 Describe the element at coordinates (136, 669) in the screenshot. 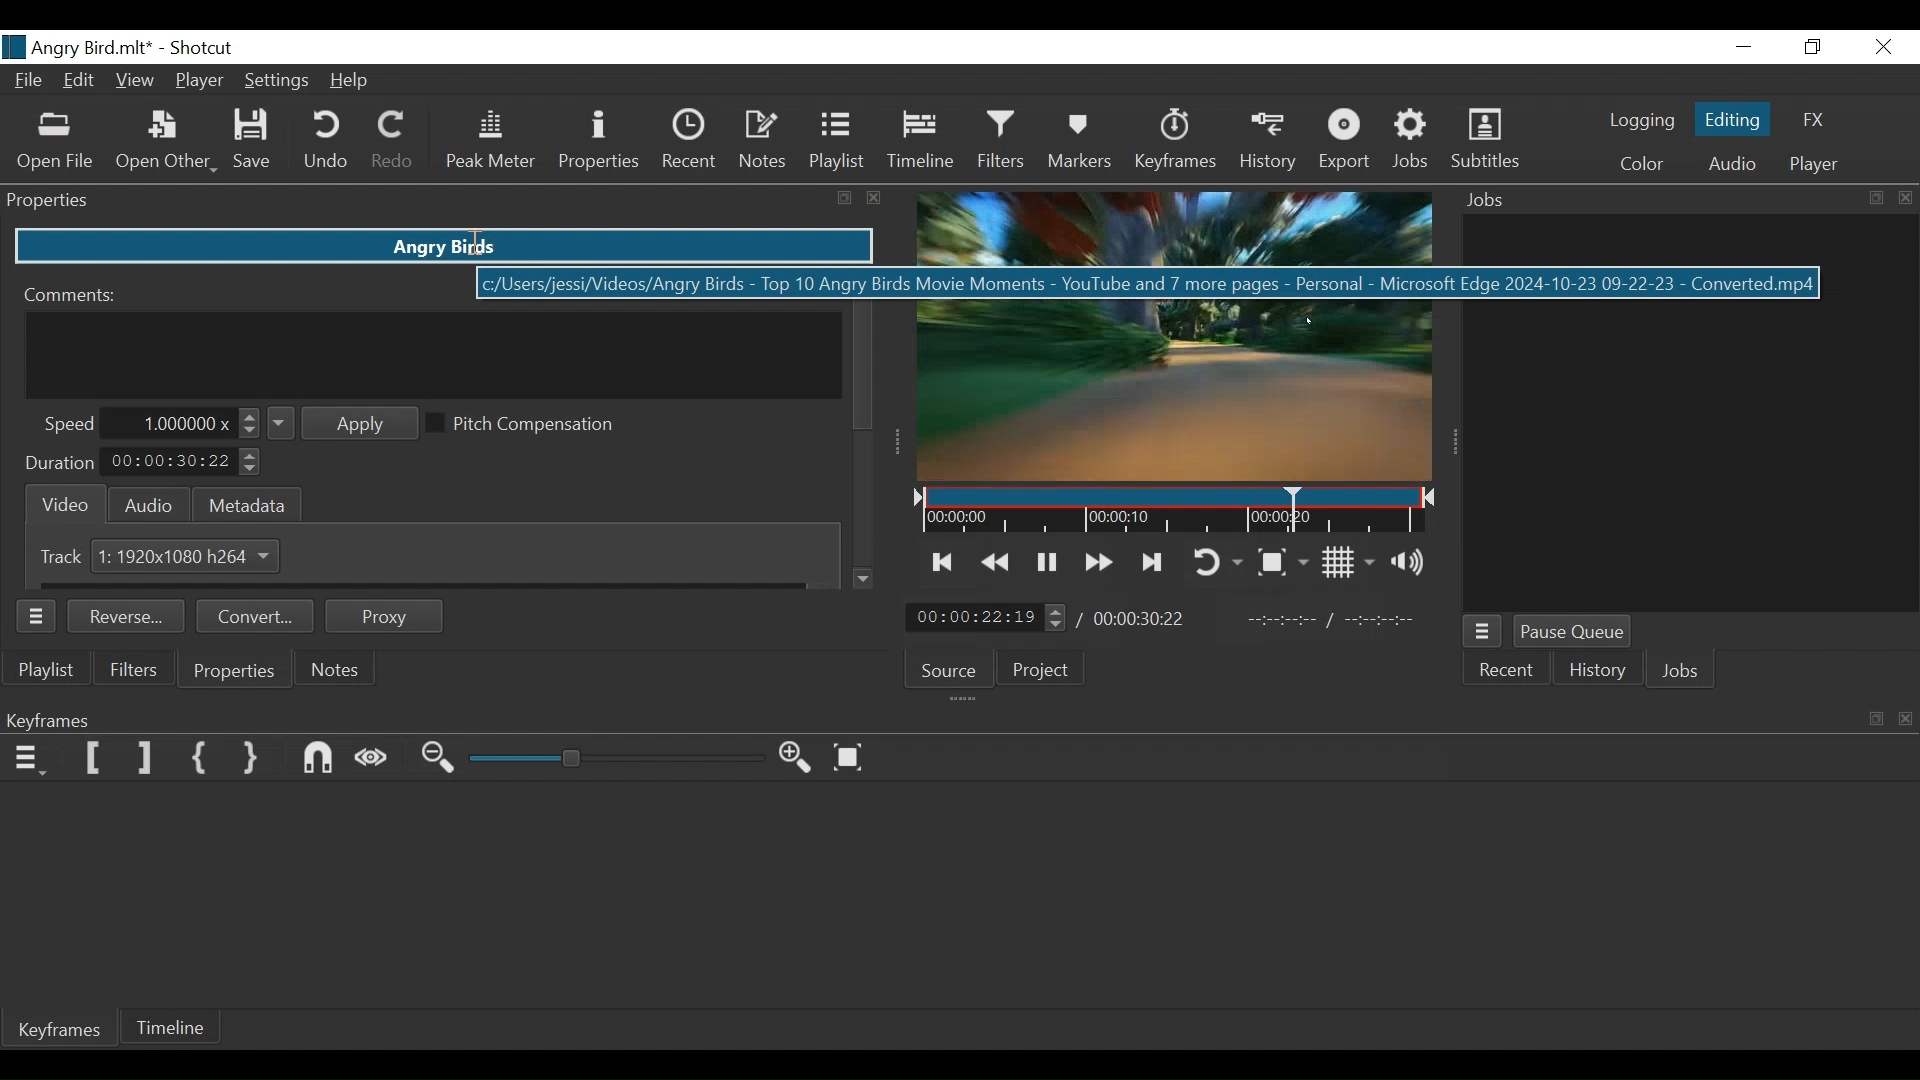

I see `Filters` at that location.